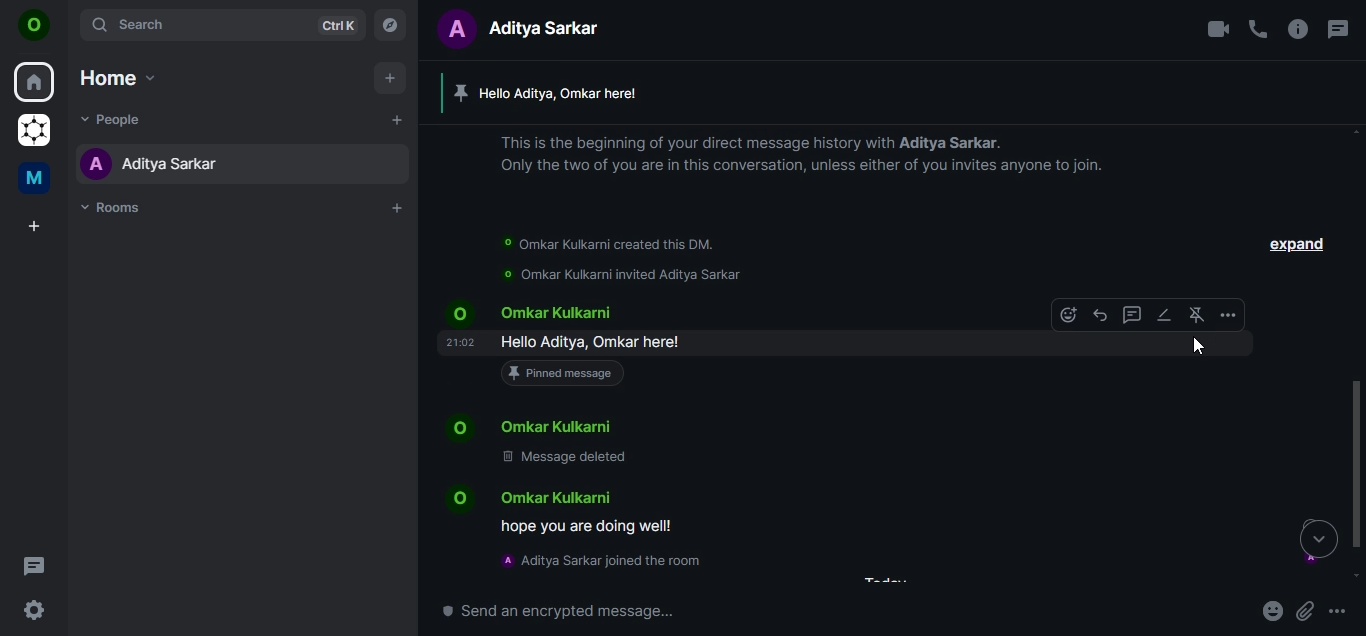 This screenshot has height=636, width=1366. What do you see at coordinates (1260, 29) in the screenshot?
I see `voice call` at bounding box center [1260, 29].